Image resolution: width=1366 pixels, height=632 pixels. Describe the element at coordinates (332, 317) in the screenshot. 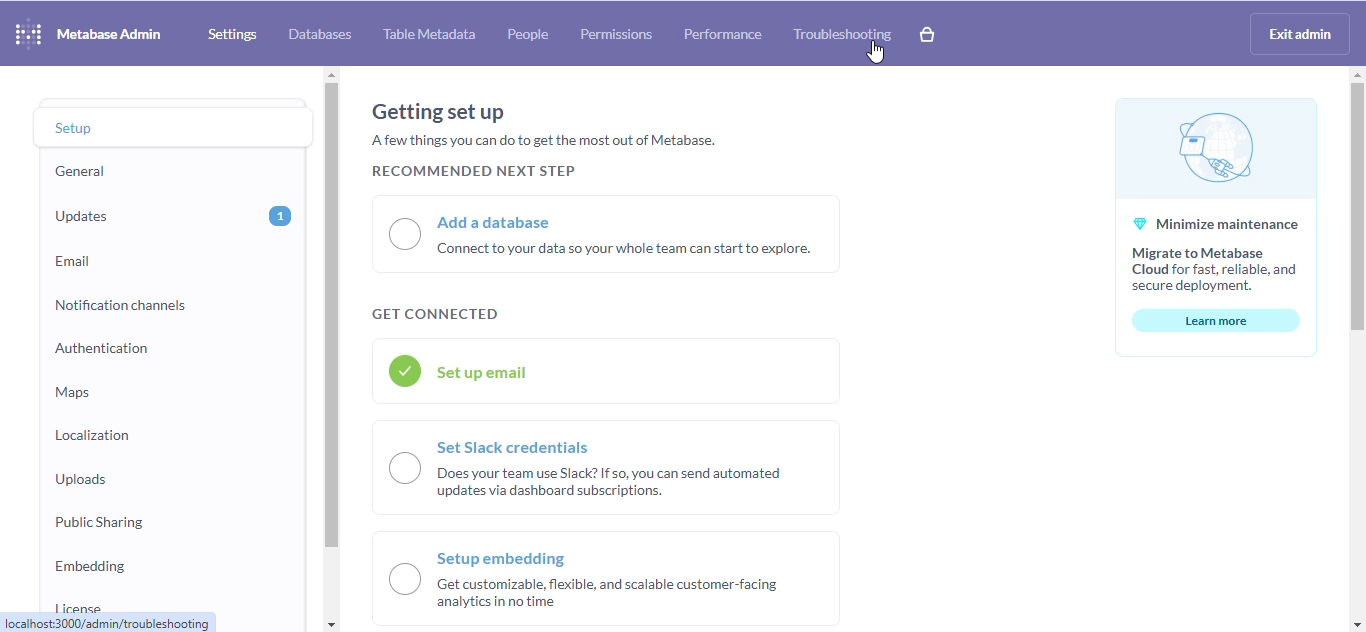

I see `vertical scroll bar` at that location.